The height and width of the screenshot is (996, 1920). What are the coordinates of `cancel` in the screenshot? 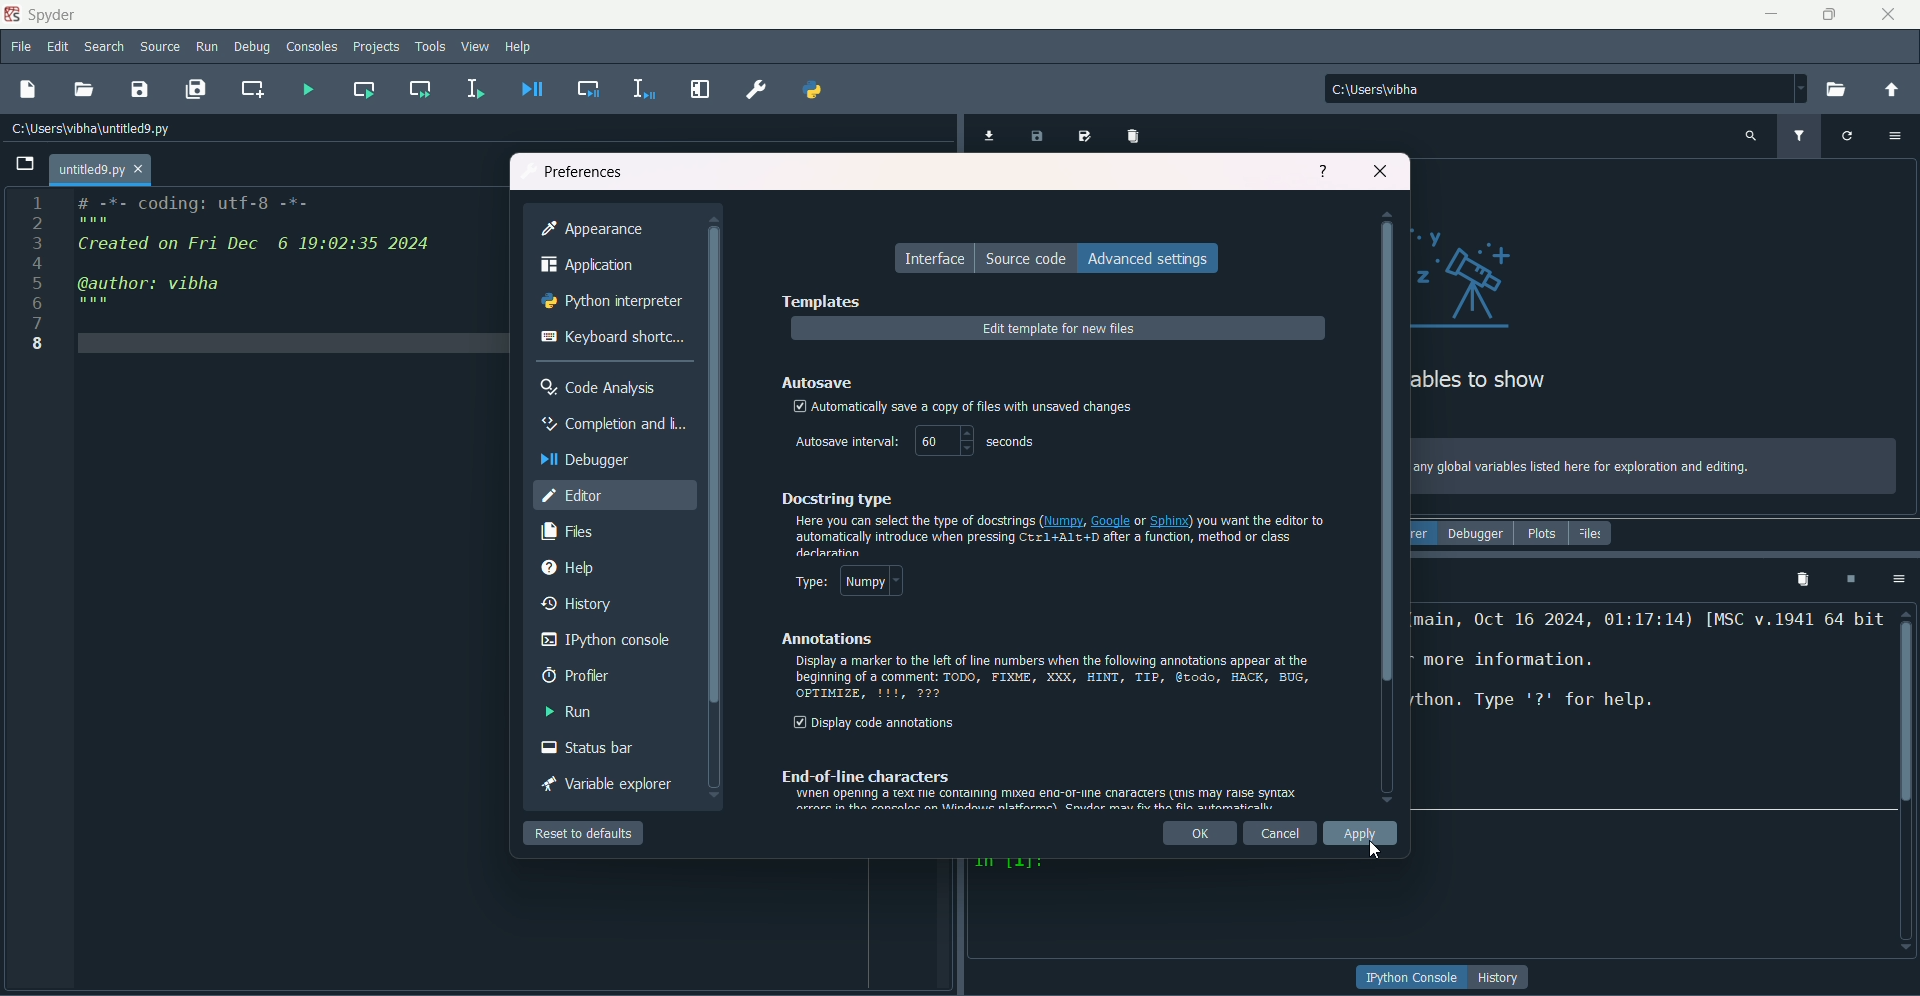 It's located at (1281, 835).